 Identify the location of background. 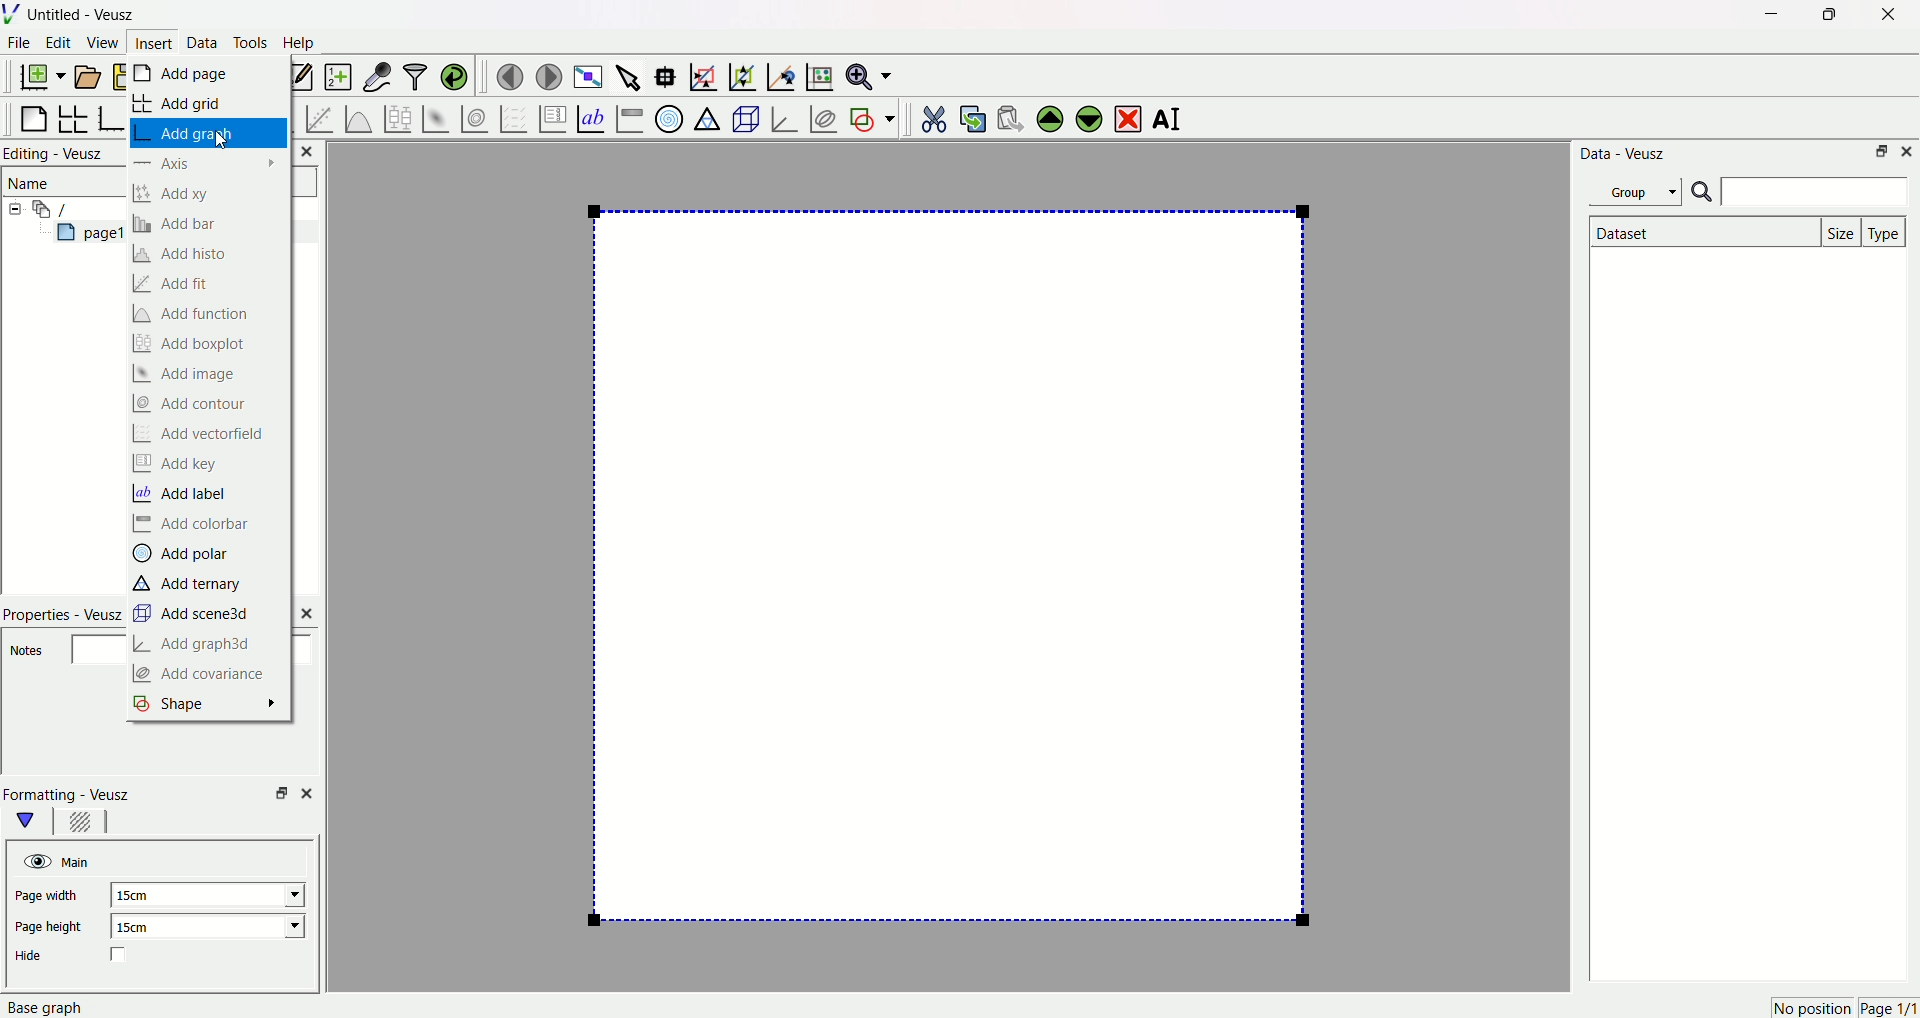
(81, 824).